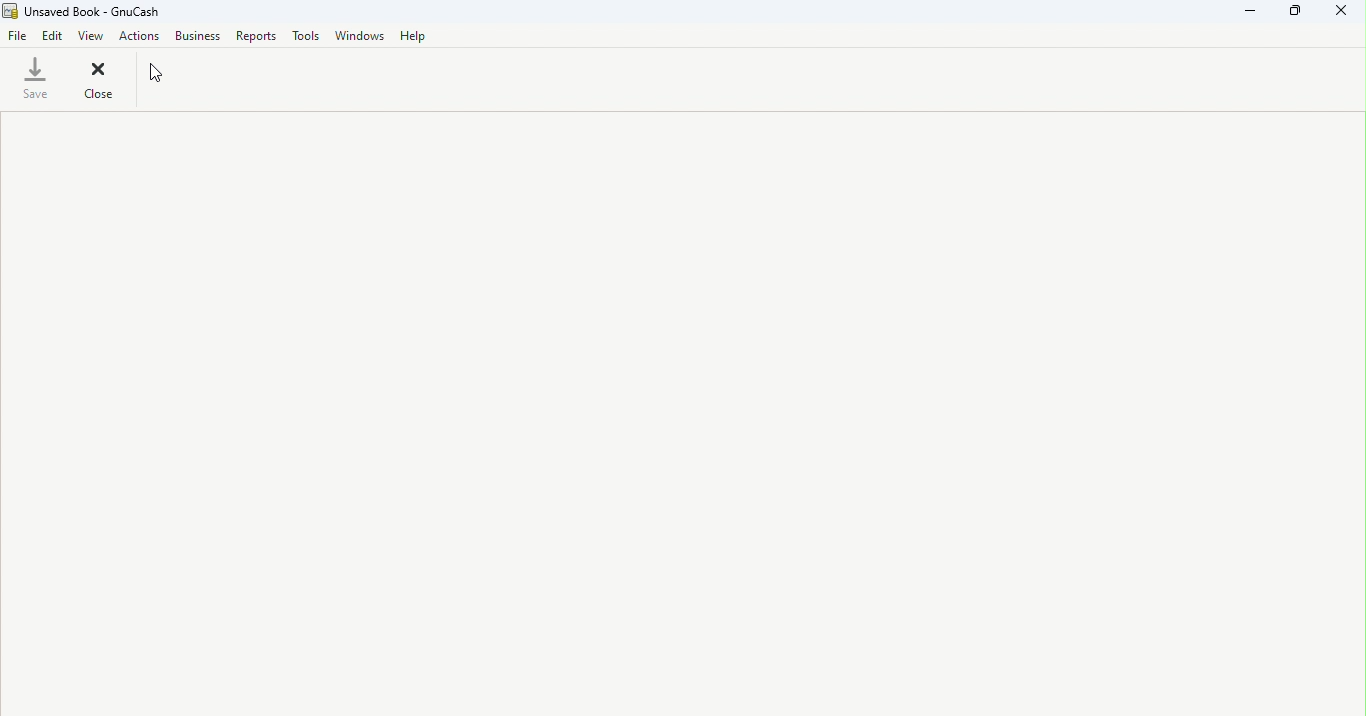 The image size is (1366, 716). I want to click on Save, so click(36, 79).